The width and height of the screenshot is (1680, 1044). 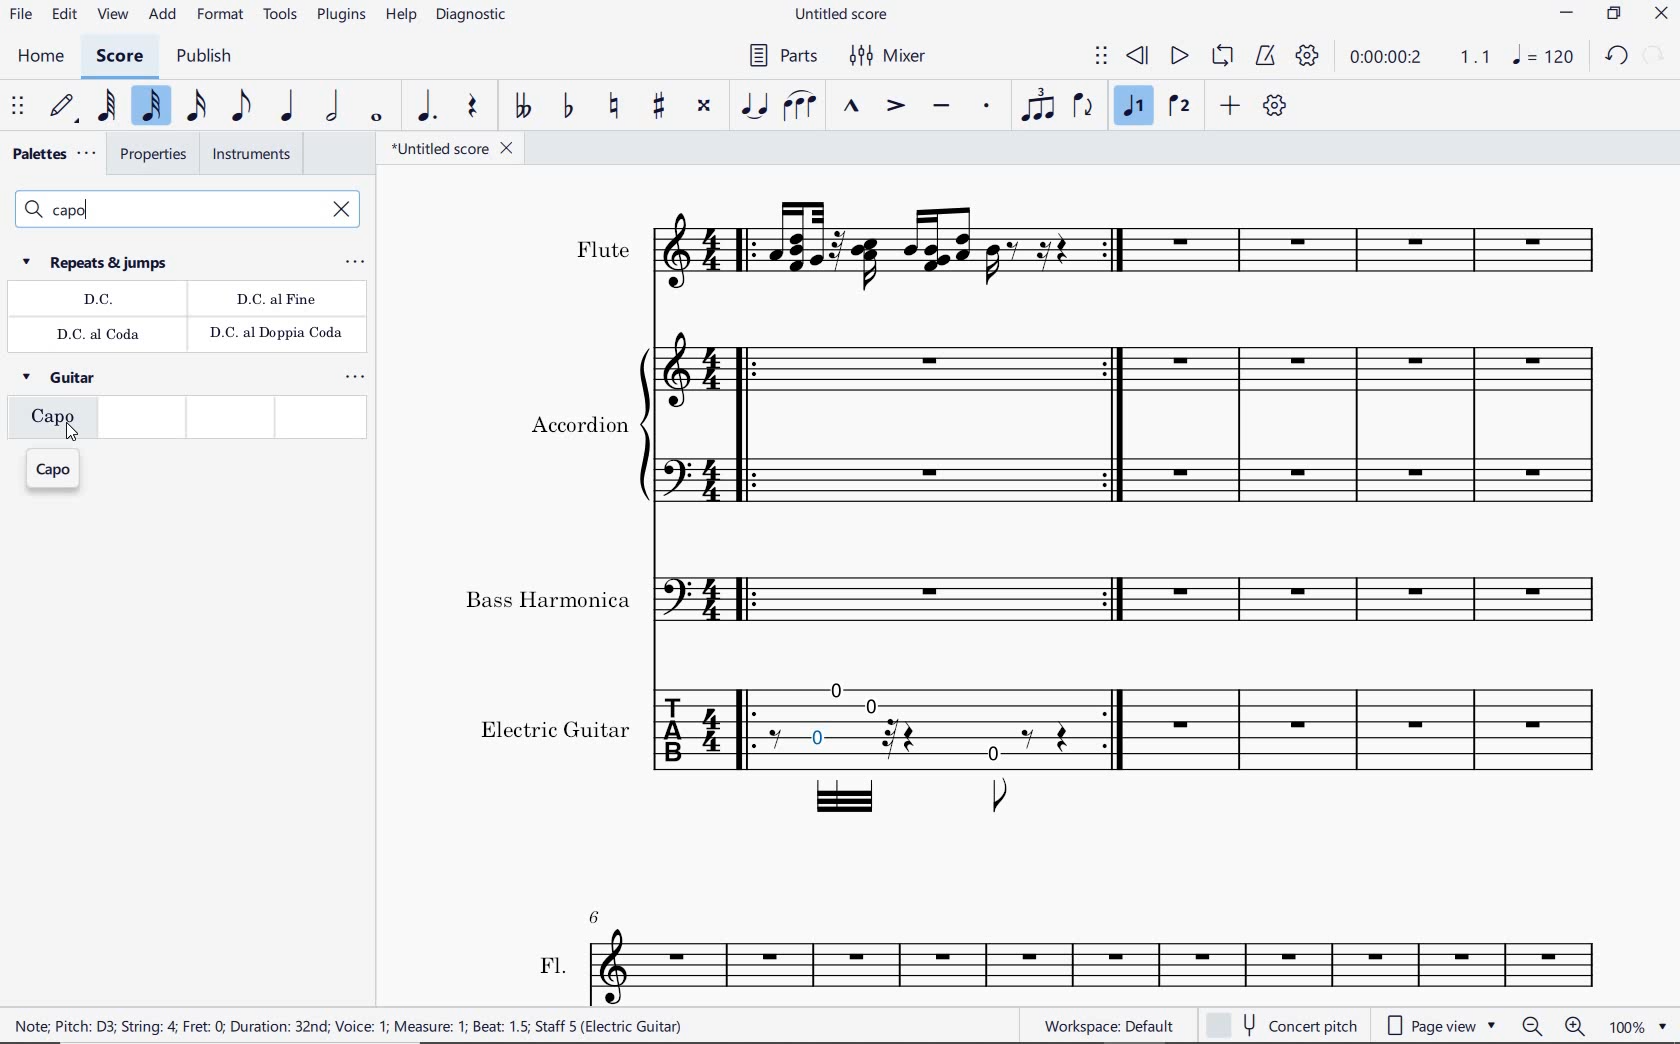 What do you see at coordinates (1281, 1025) in the screenshot?
I see `concert pitch` at bounding box center [1281, 1025].